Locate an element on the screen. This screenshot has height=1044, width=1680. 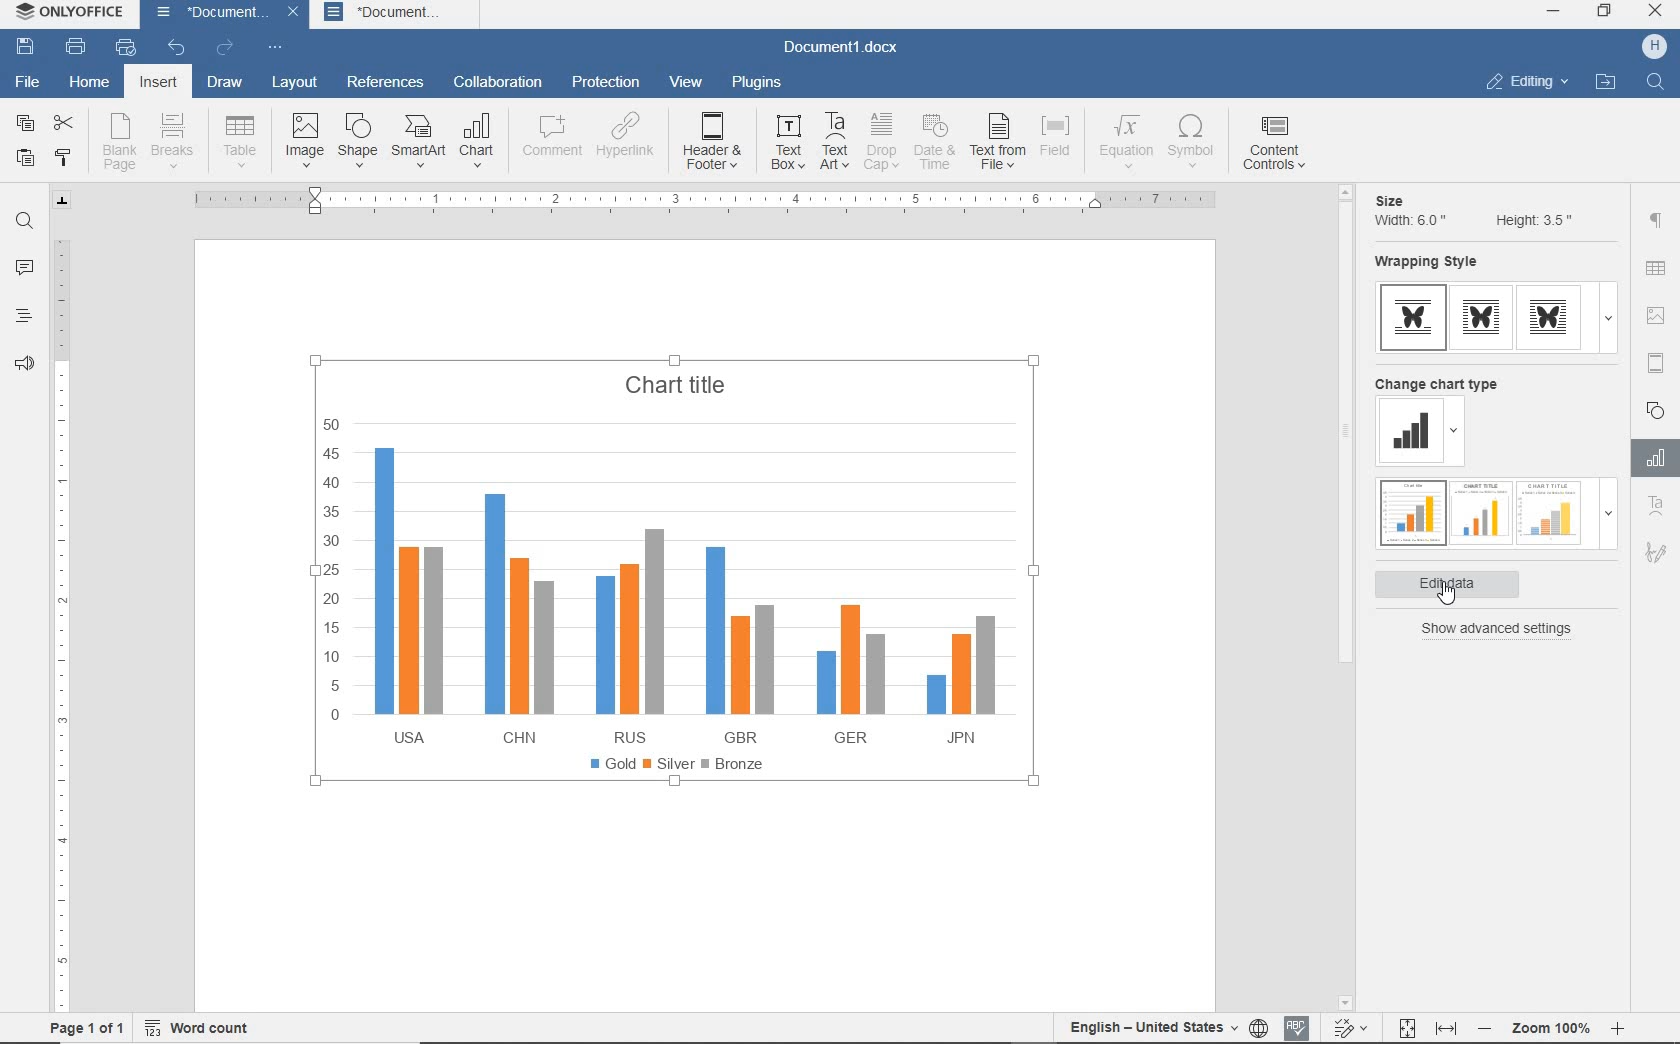
header & footer is located at coordinates (1655, 362).